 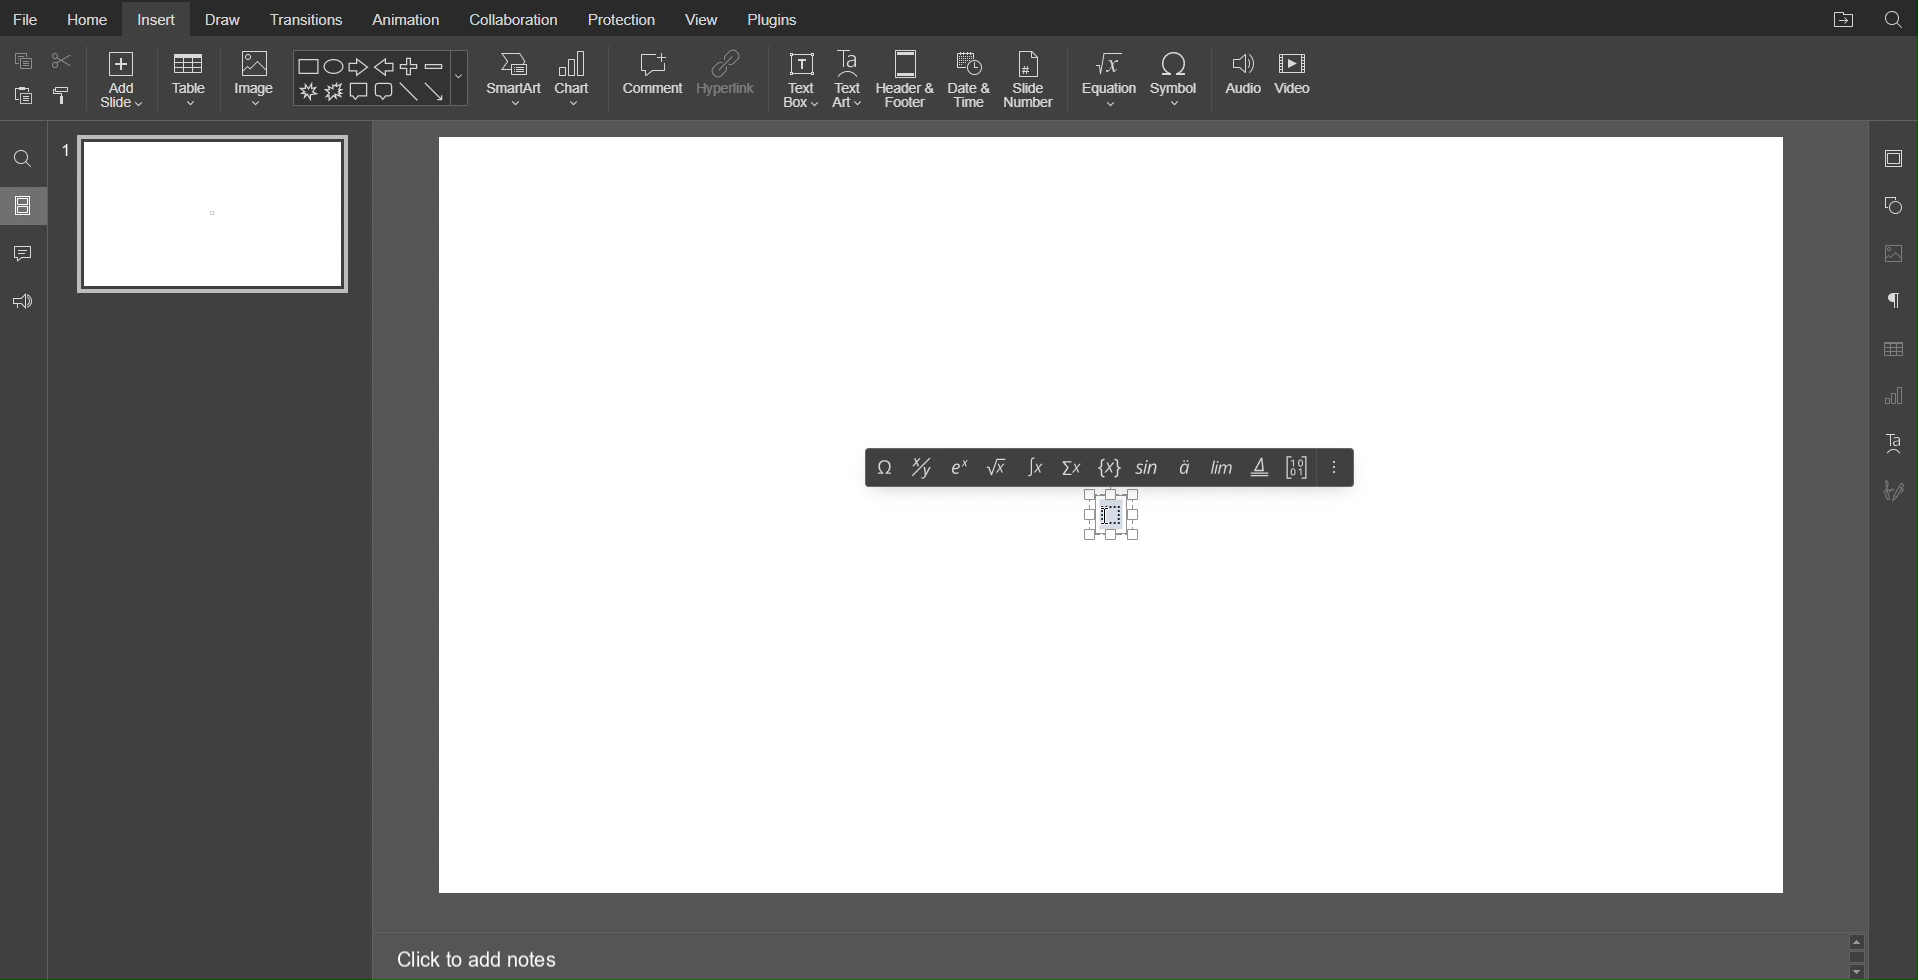 What do you see at coordinates (884, 467) in the screenshot?
I see `Symbols` at bounding box center [884, 467].